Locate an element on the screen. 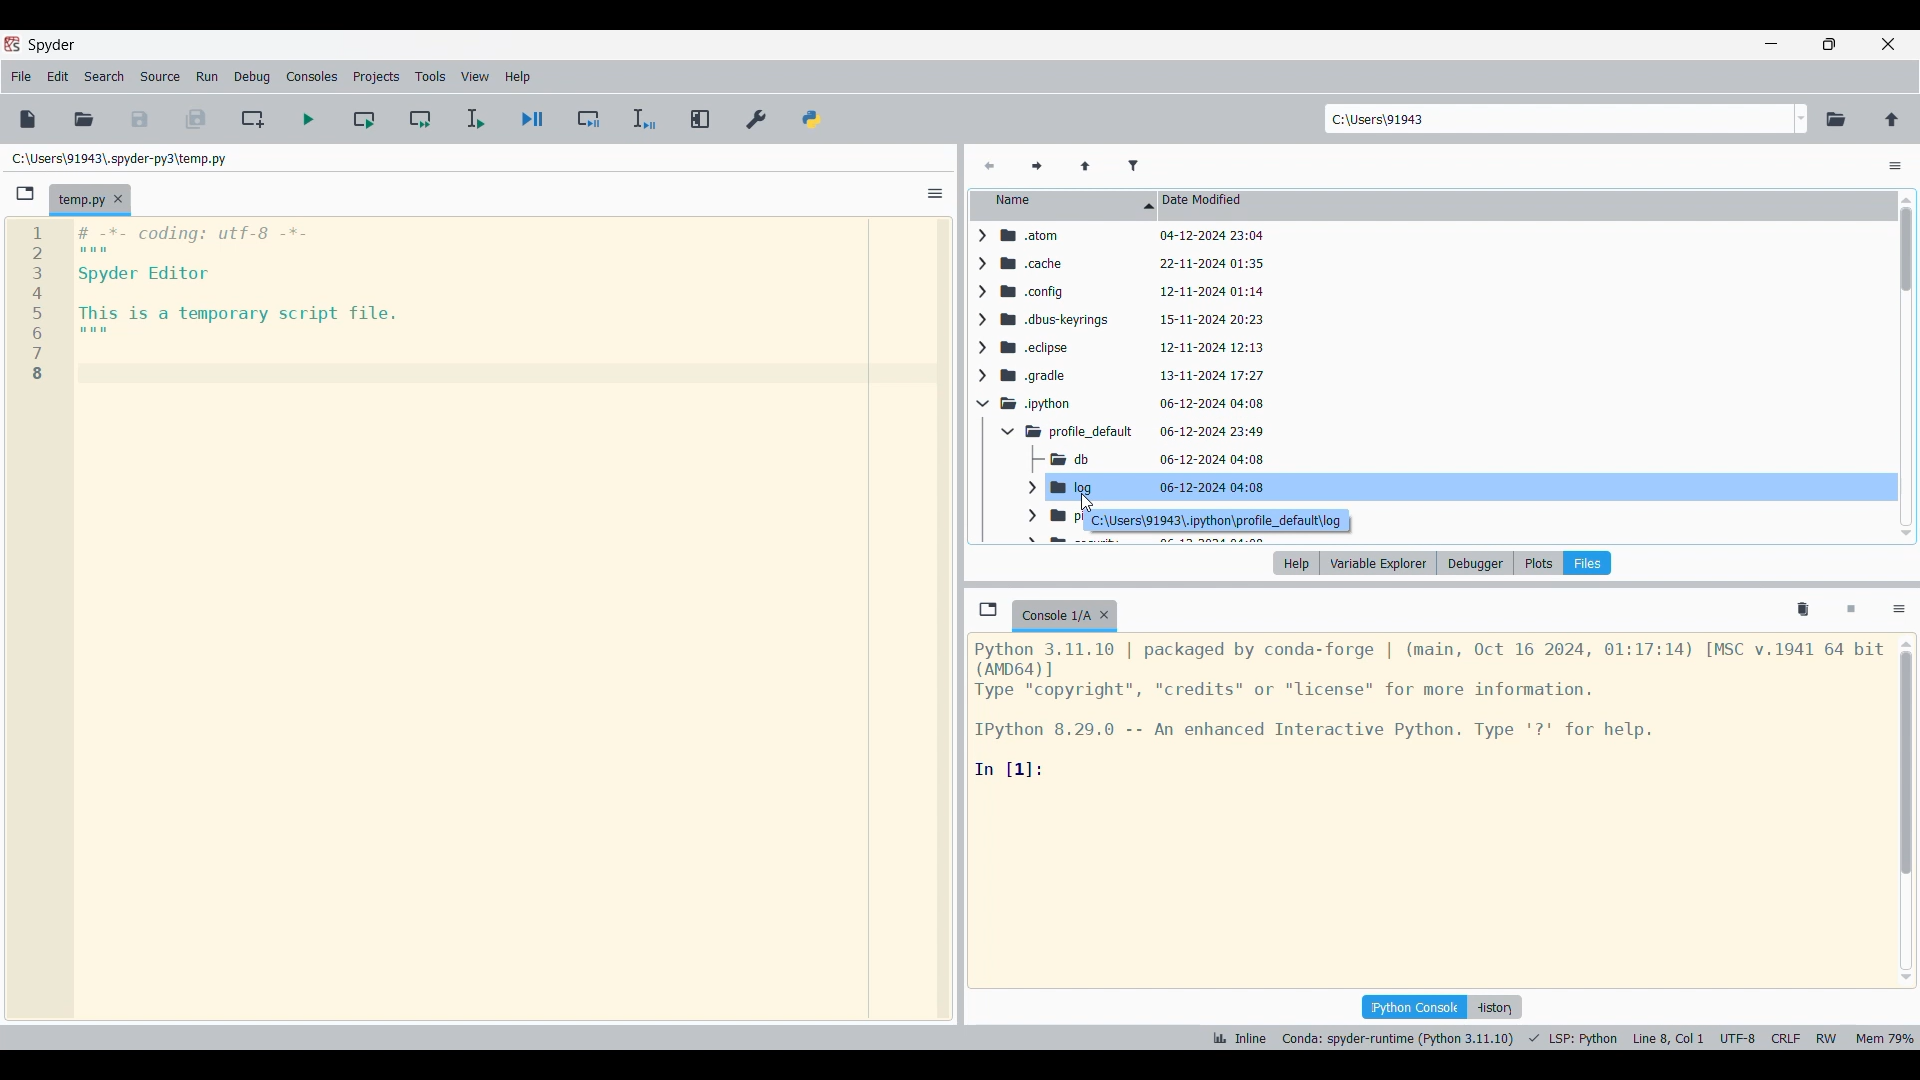  Open file is located at coordinates (84, 120).